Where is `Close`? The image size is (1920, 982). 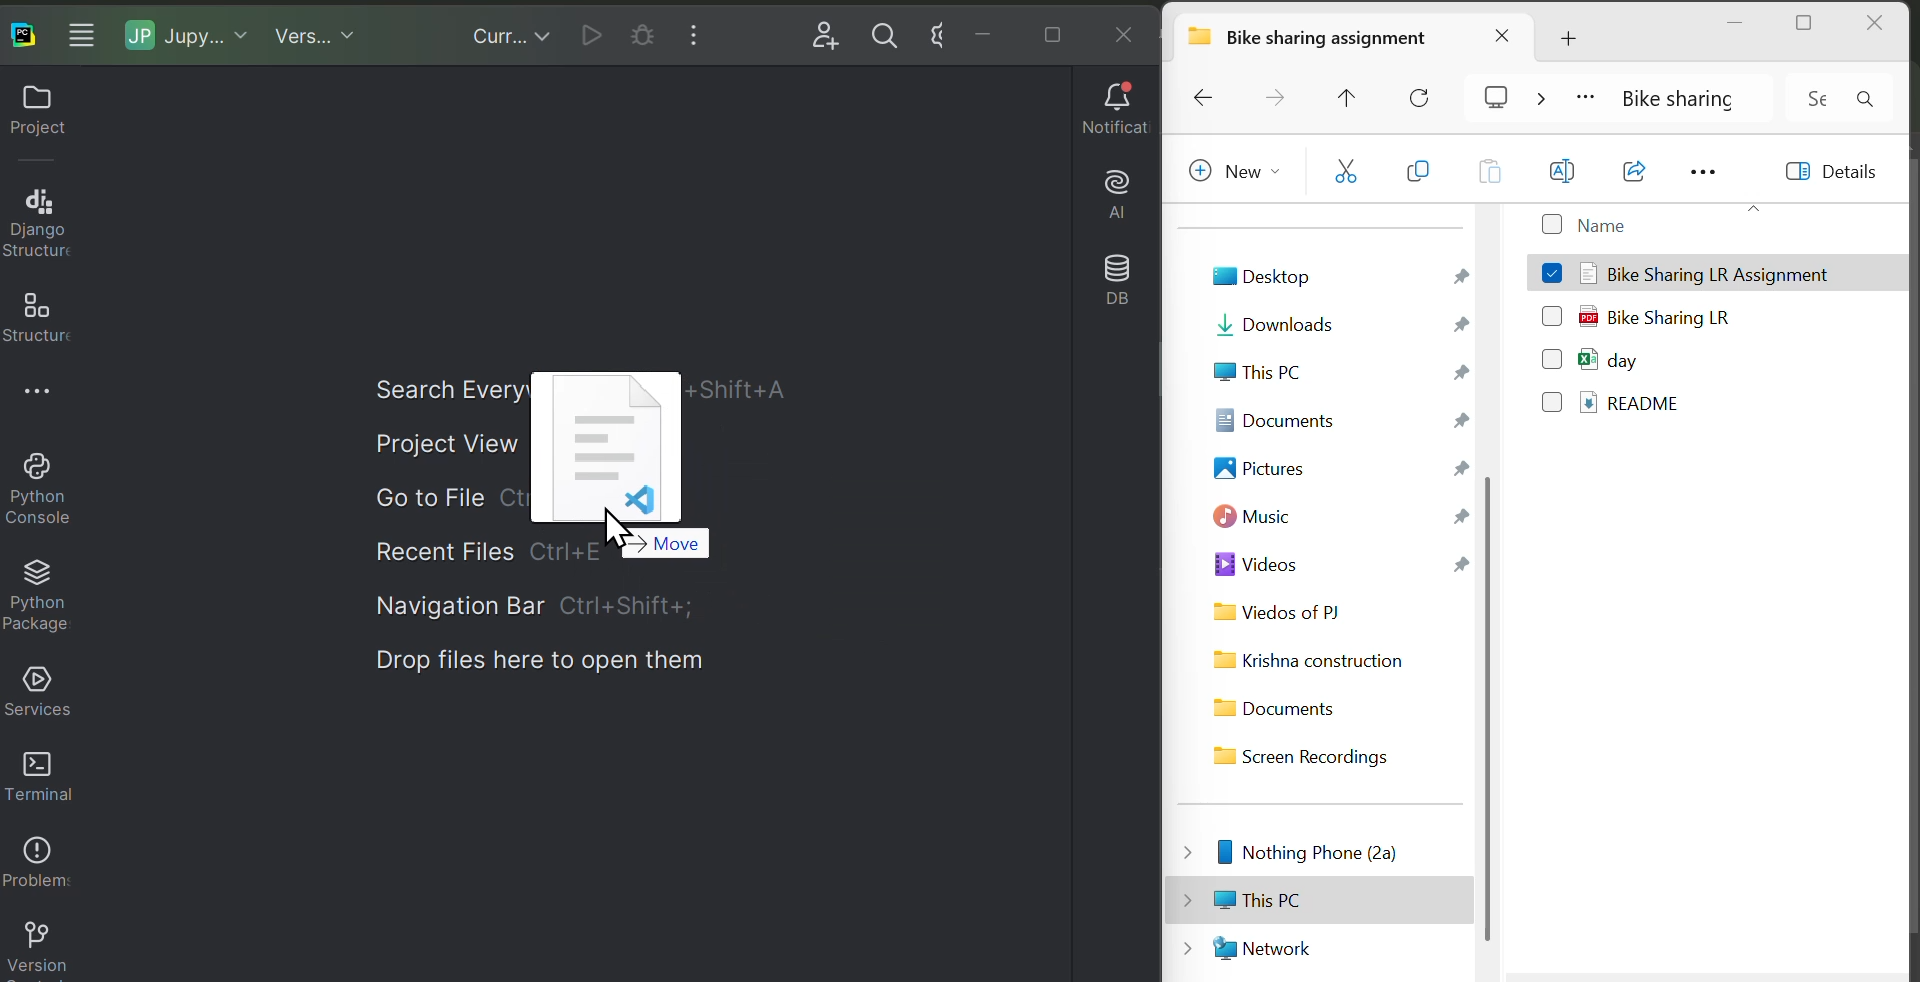 Close is located at coordinates (1123, 35).